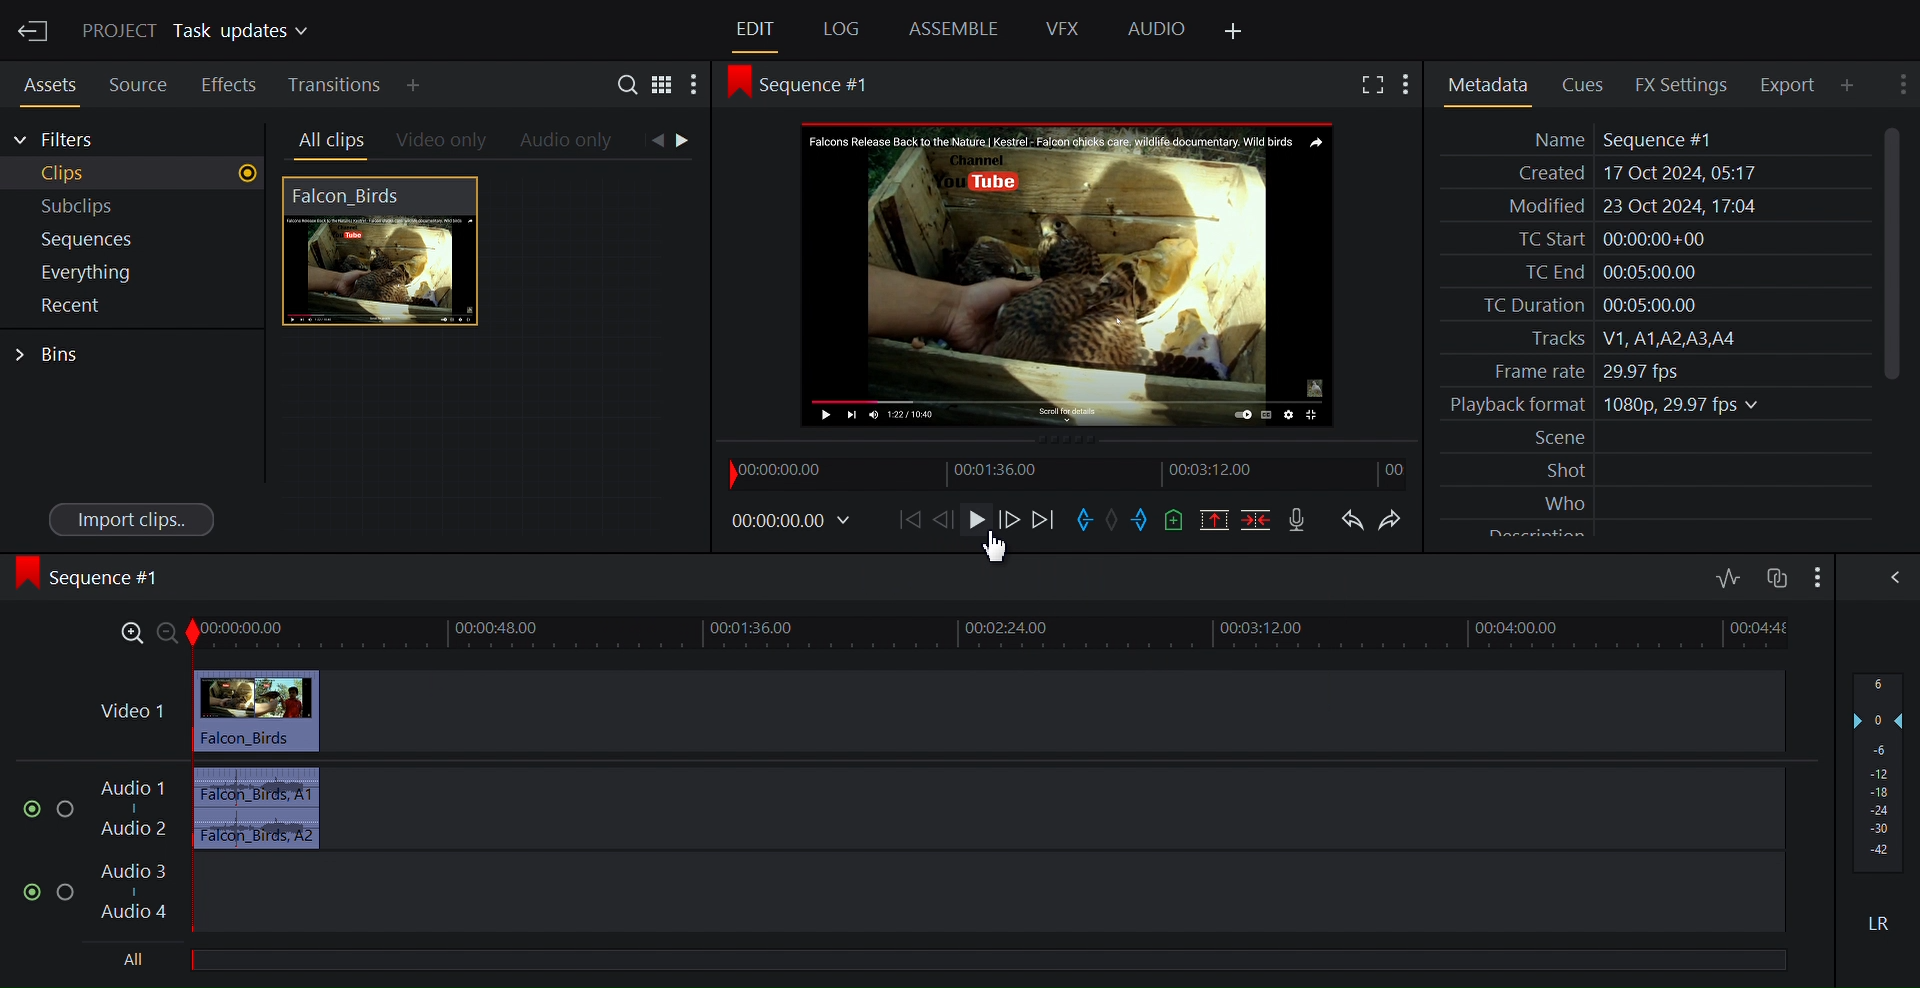 This screenshot has width=1920, height=988. I want to click on Bins, so click(49, 355).